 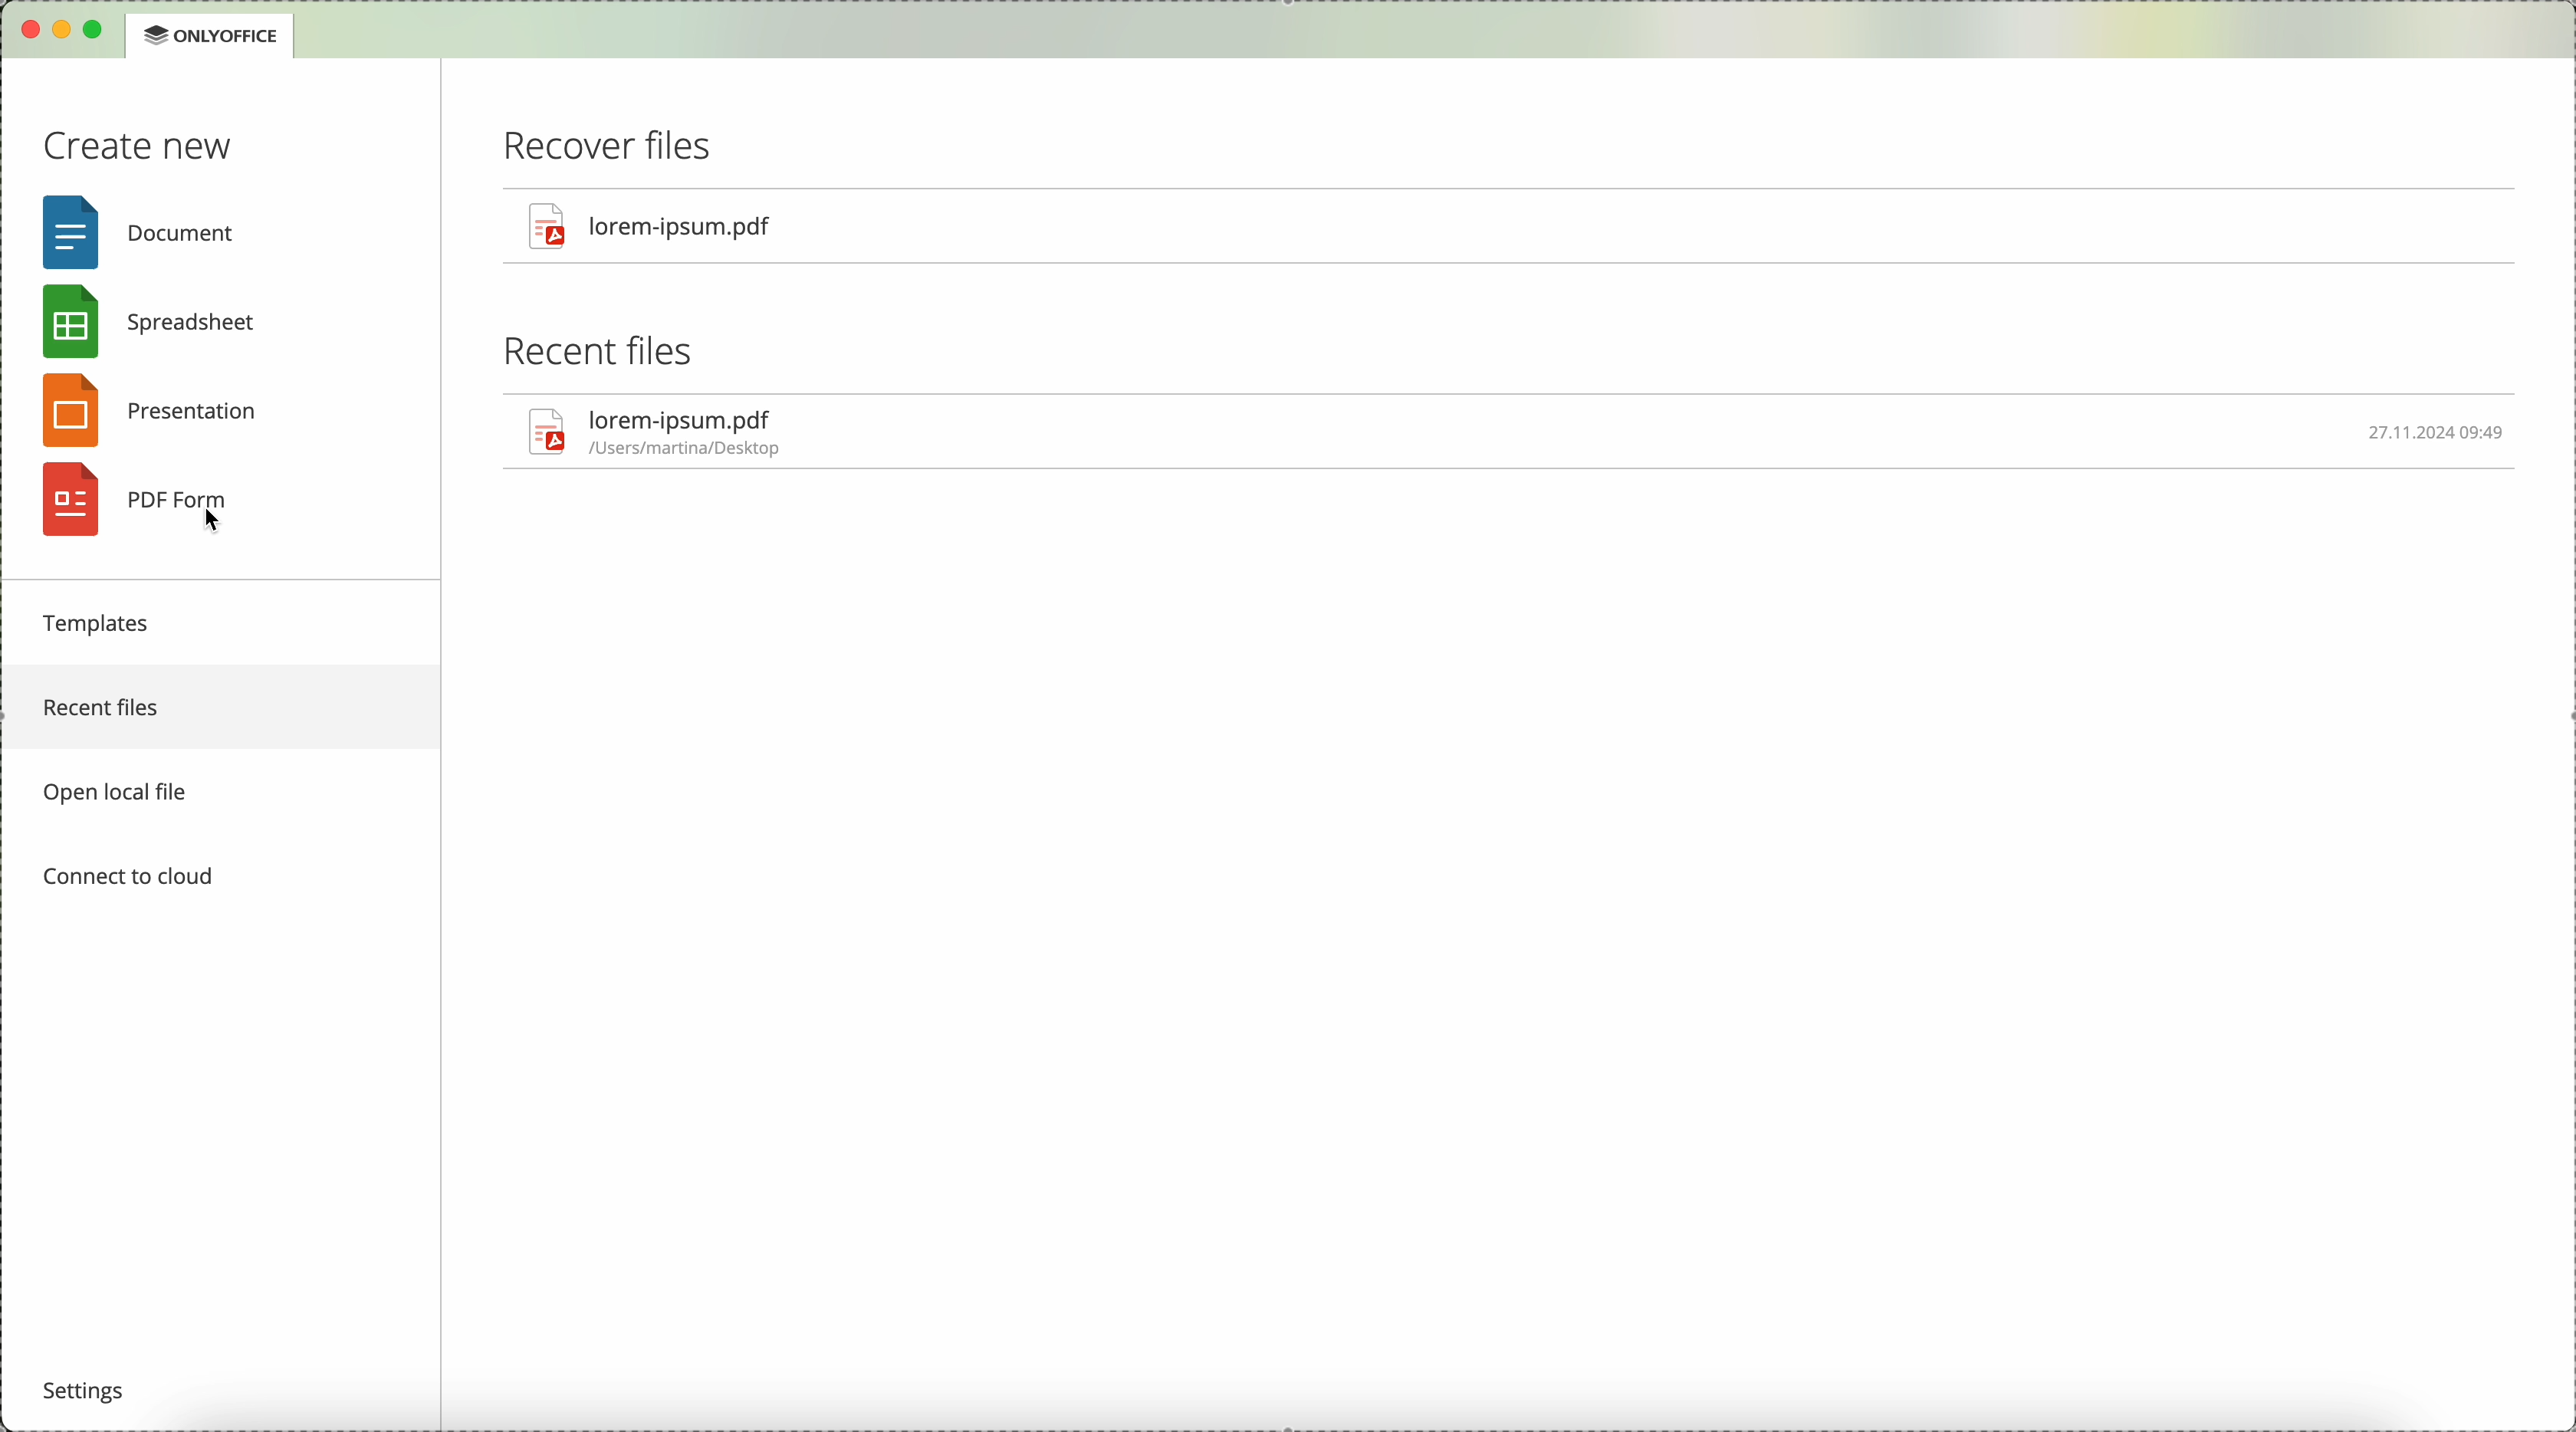 What do you see at coordinates (147, 501) in the screenshot?
I see `click on PDF form` at bounding box center [147, 501].